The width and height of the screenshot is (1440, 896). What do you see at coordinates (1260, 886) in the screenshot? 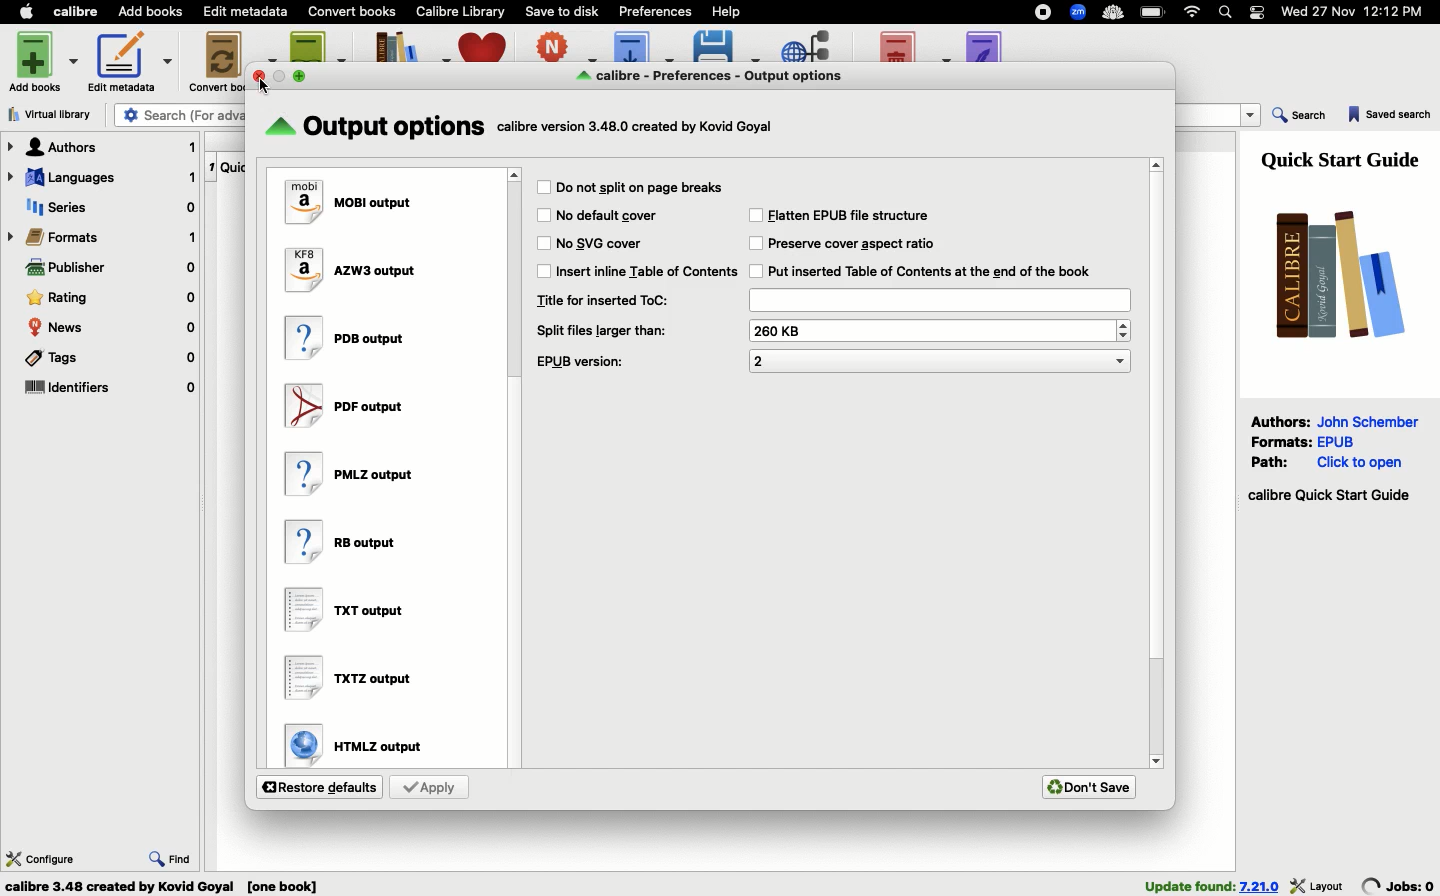
I see `version` at bounding box center [1260, 886].